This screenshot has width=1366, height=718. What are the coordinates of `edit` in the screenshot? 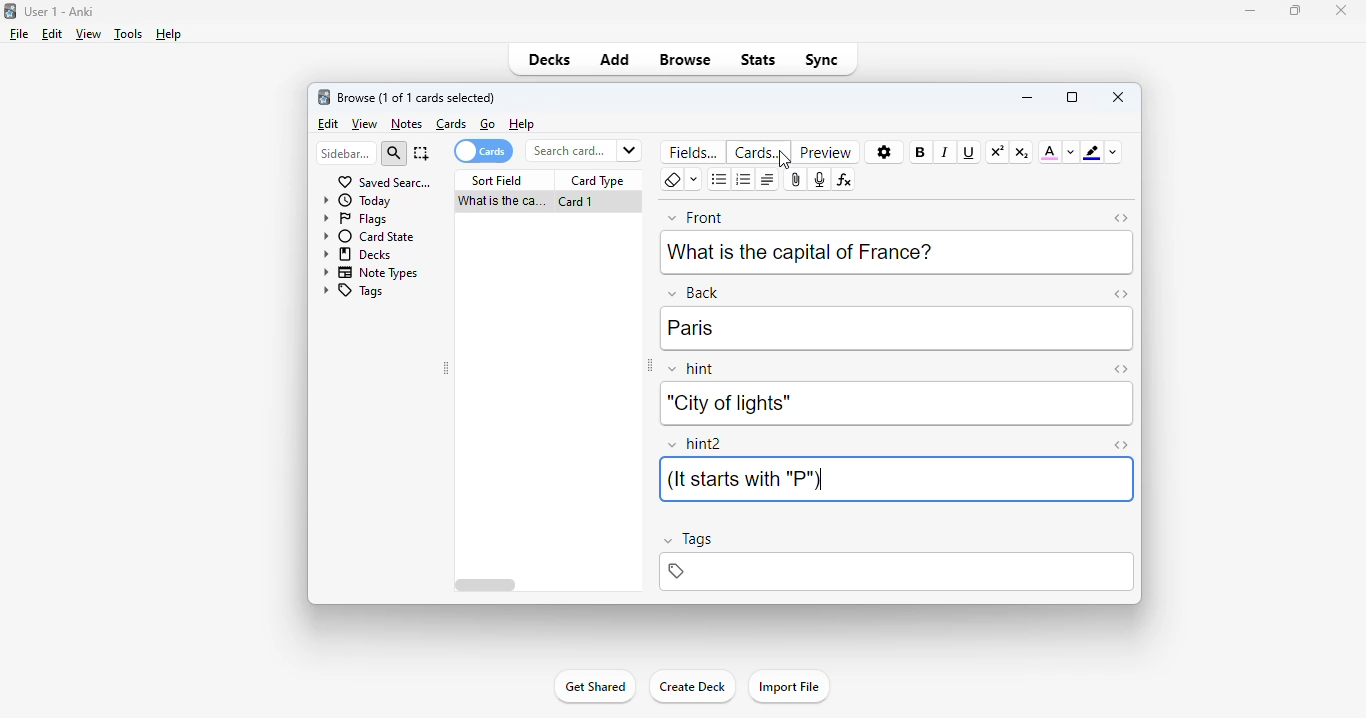 It's located at (329, 124).